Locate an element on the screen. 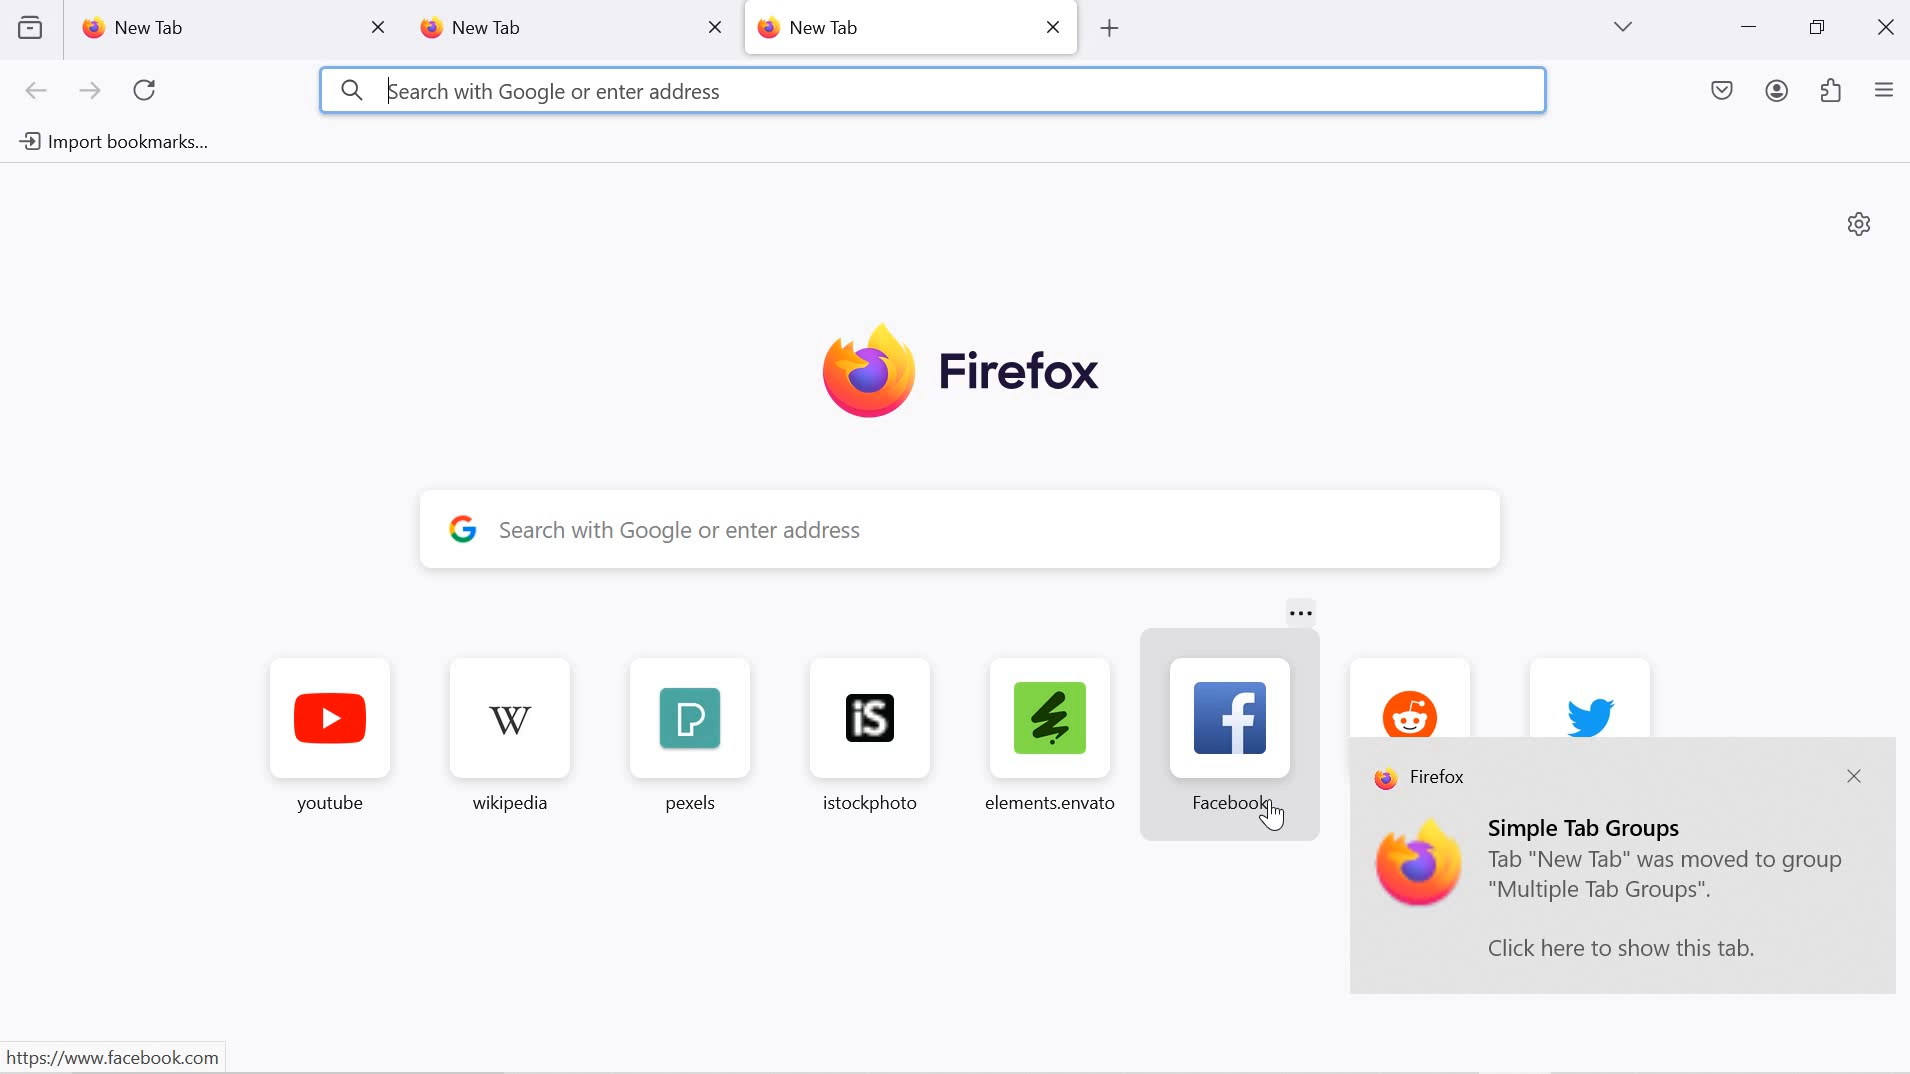  firefox icon is located at coordinates (1420, 866).